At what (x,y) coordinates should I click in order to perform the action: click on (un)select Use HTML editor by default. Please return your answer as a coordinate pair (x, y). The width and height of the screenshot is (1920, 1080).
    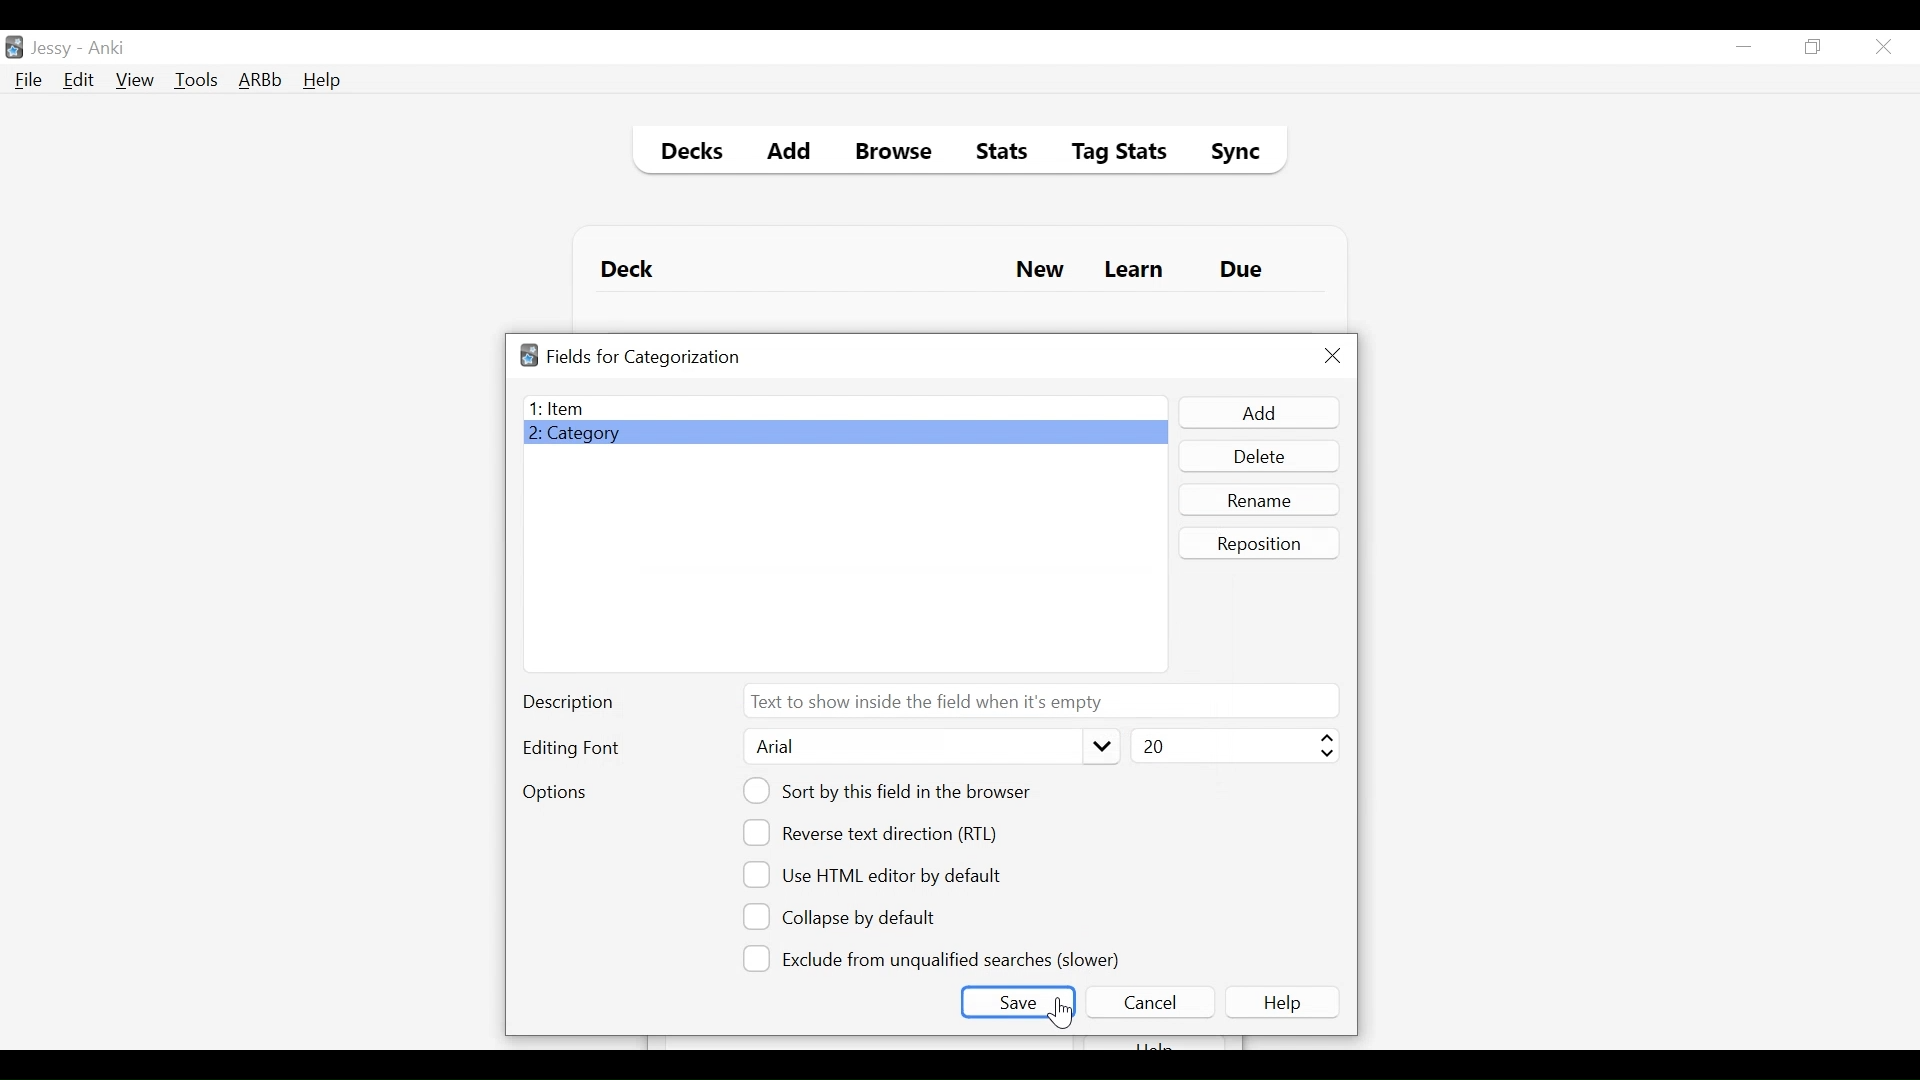
    Looking at the image, I should click on (878, 874).